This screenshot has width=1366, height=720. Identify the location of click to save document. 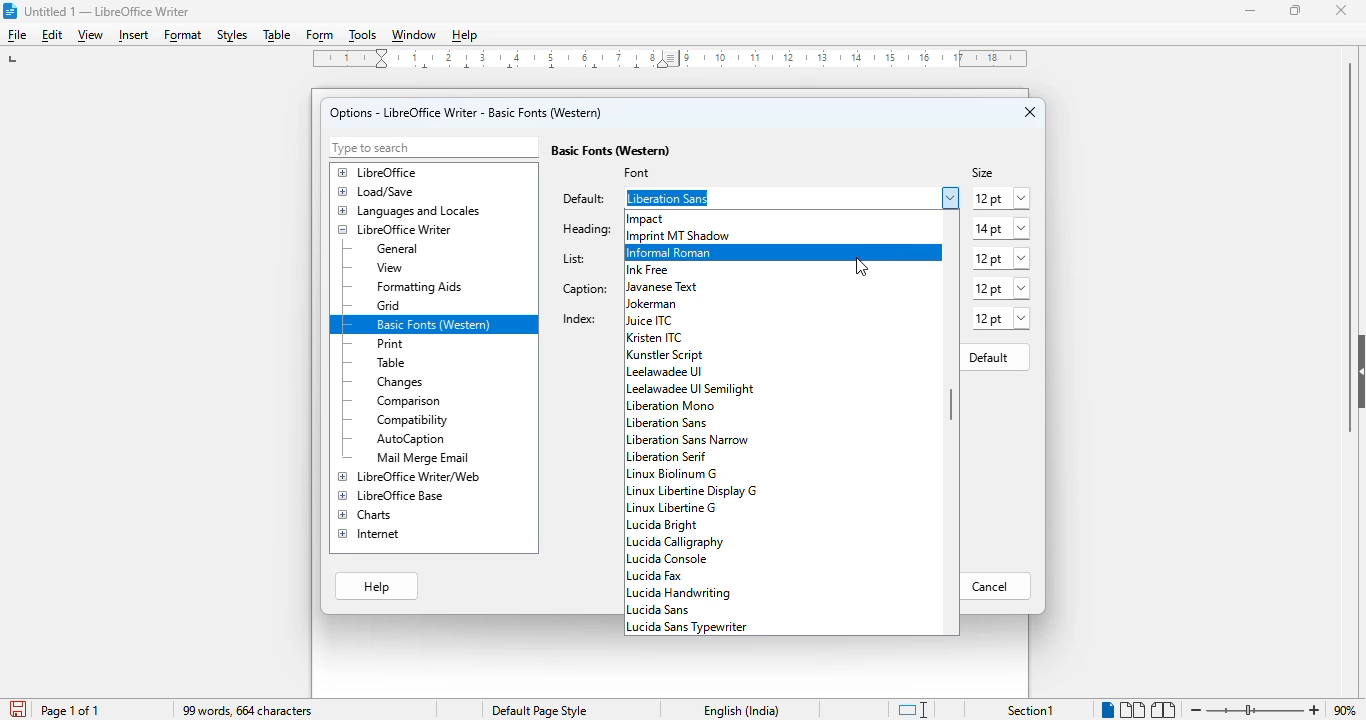
(19, 708).